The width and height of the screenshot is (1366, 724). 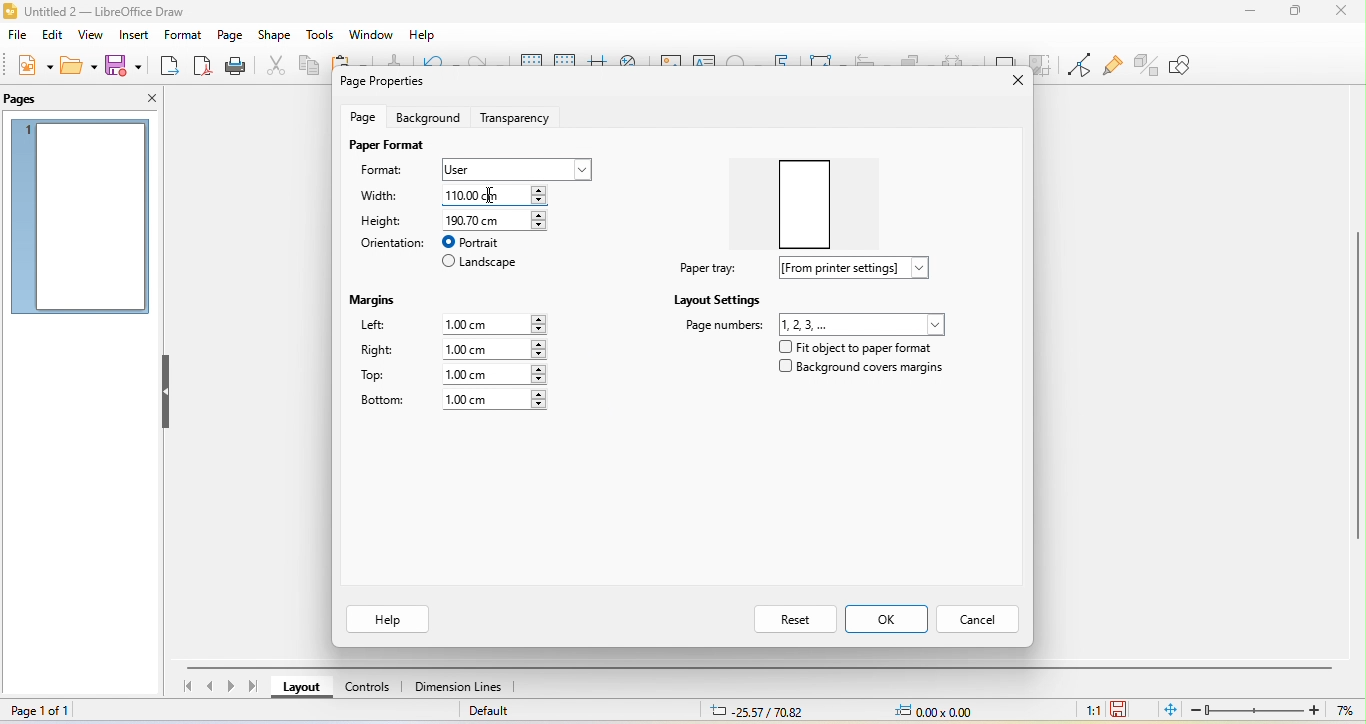 I want to click on layout, so click(x=303, y=690).